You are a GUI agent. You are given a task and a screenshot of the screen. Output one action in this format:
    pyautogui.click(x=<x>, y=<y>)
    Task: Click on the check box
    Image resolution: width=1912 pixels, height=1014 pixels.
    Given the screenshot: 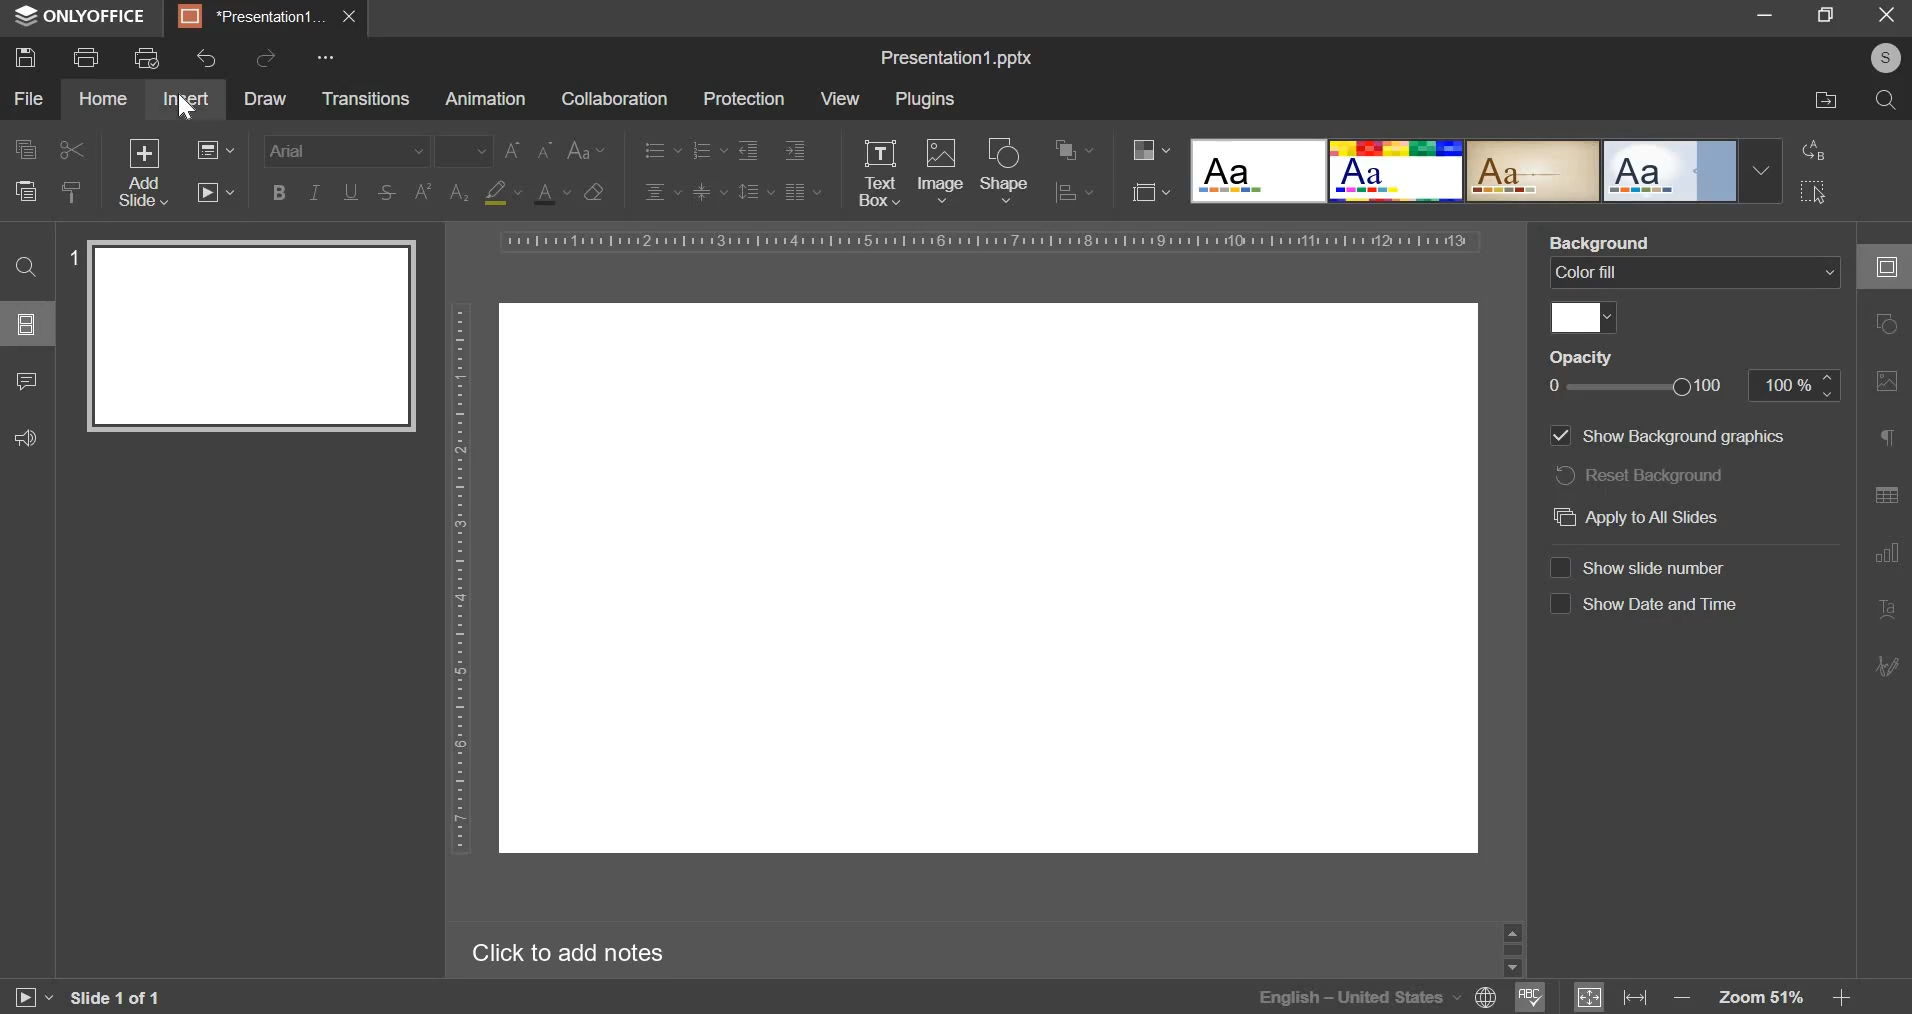 What is the action you would take?
    pyautogui.click(x=1560, y=566)
    